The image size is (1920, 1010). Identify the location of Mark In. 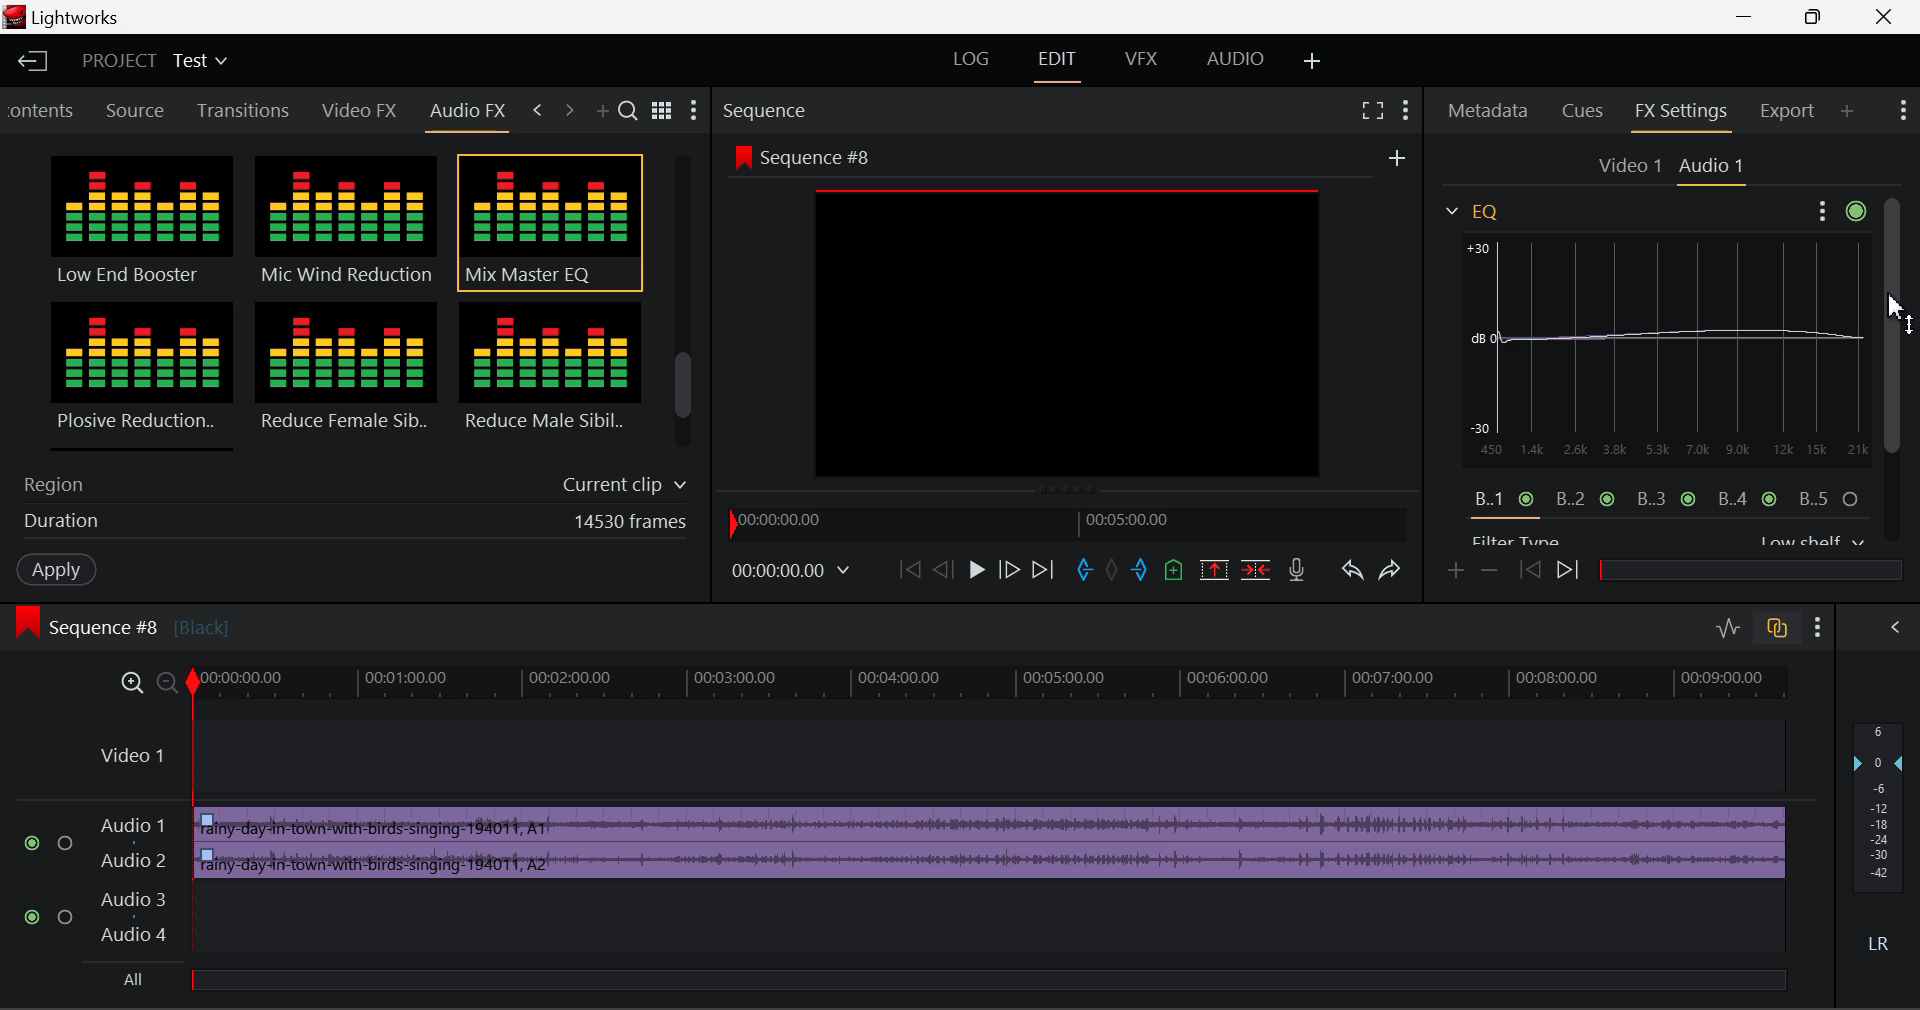
(1088, 571).